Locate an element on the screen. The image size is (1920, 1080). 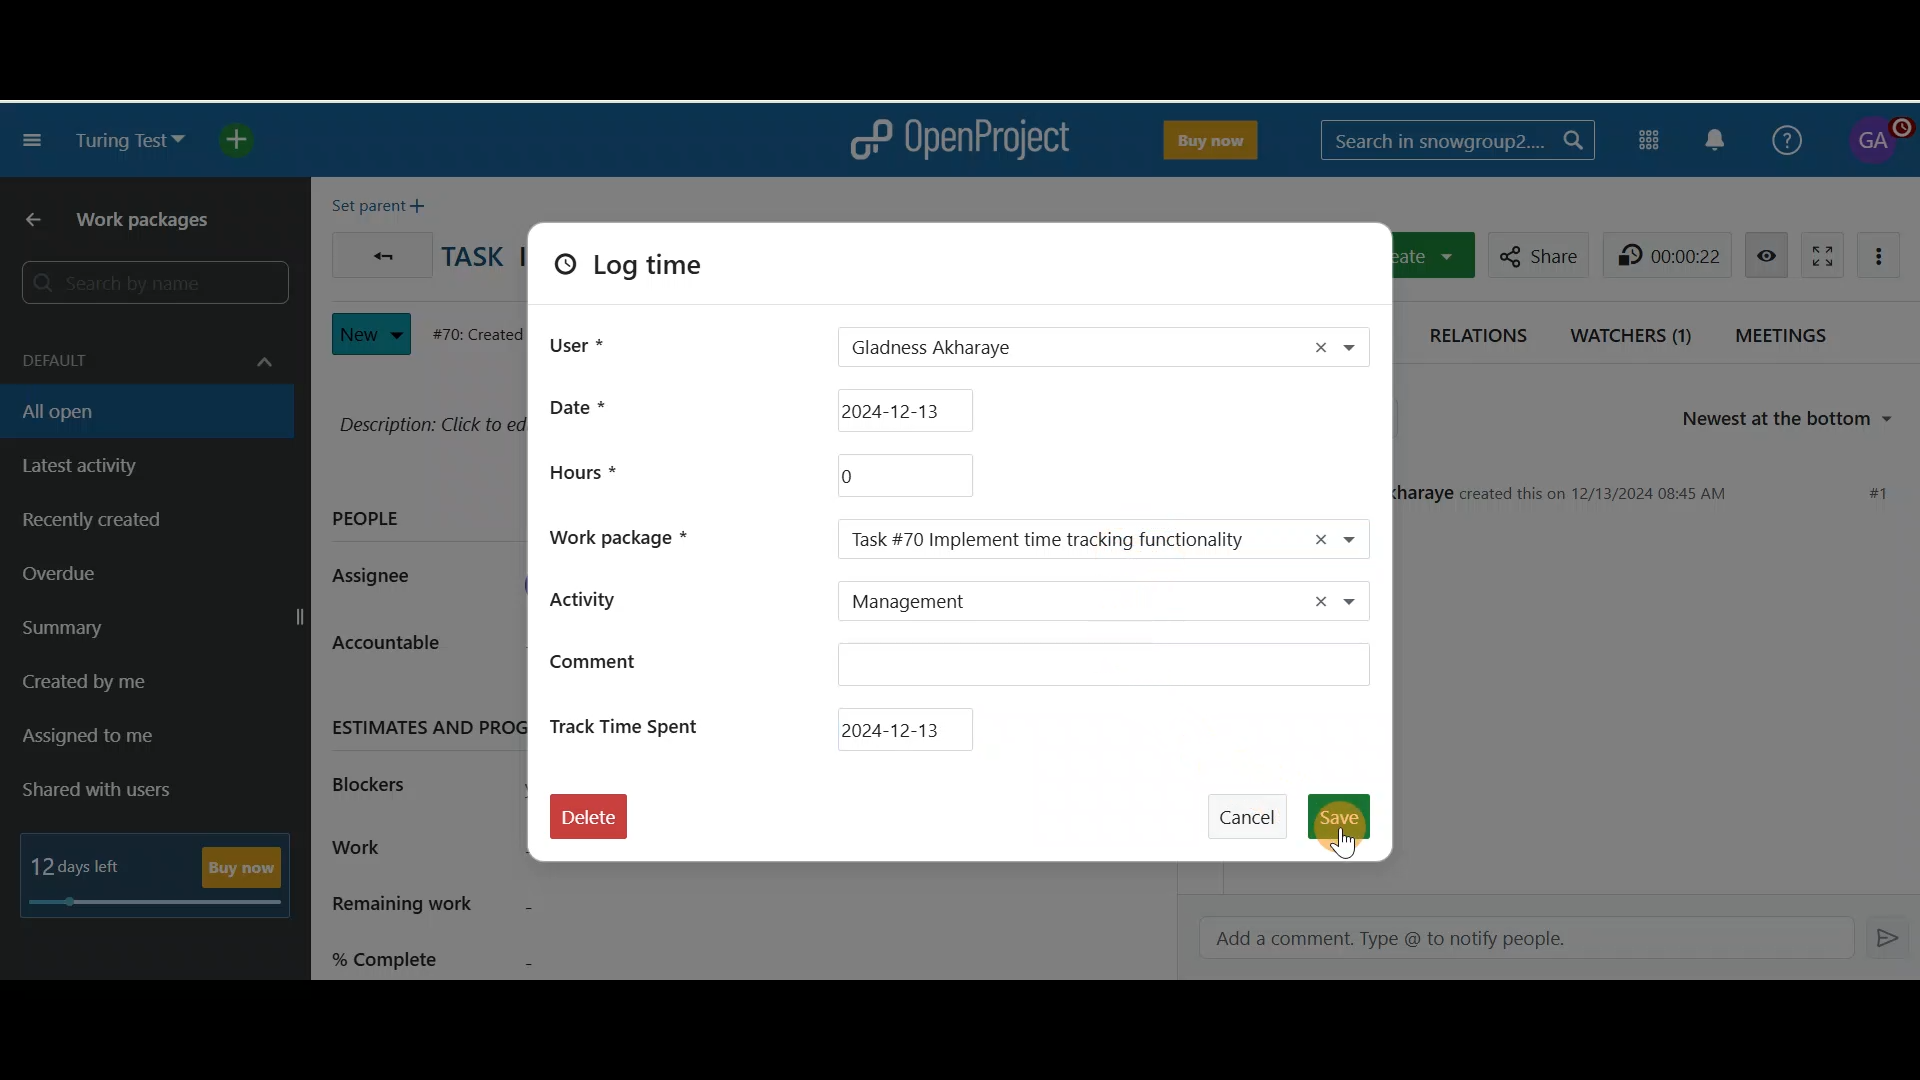
Share is located at coordinates (1534, 252).